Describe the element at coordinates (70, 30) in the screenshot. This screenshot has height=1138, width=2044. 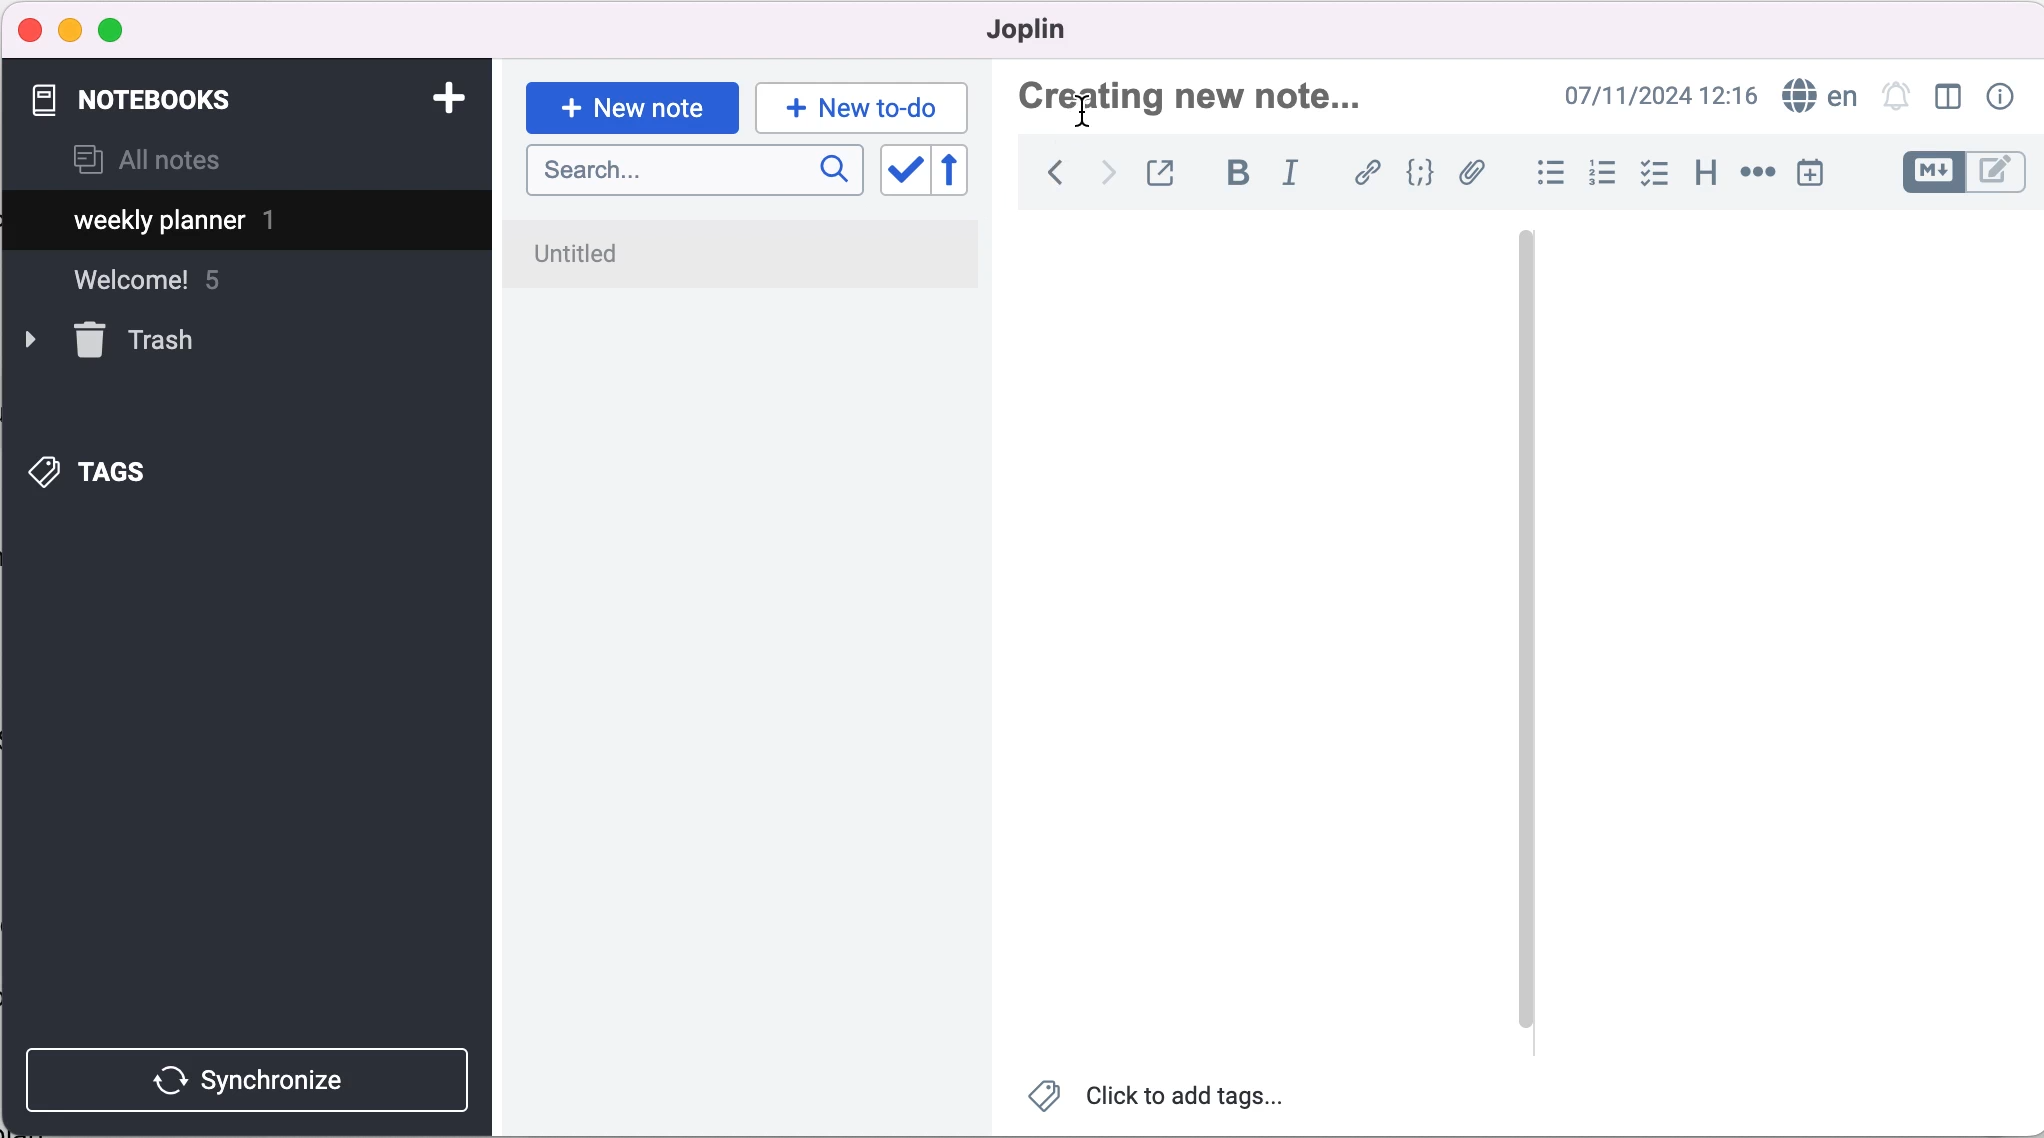
I see `minimize` at that location.